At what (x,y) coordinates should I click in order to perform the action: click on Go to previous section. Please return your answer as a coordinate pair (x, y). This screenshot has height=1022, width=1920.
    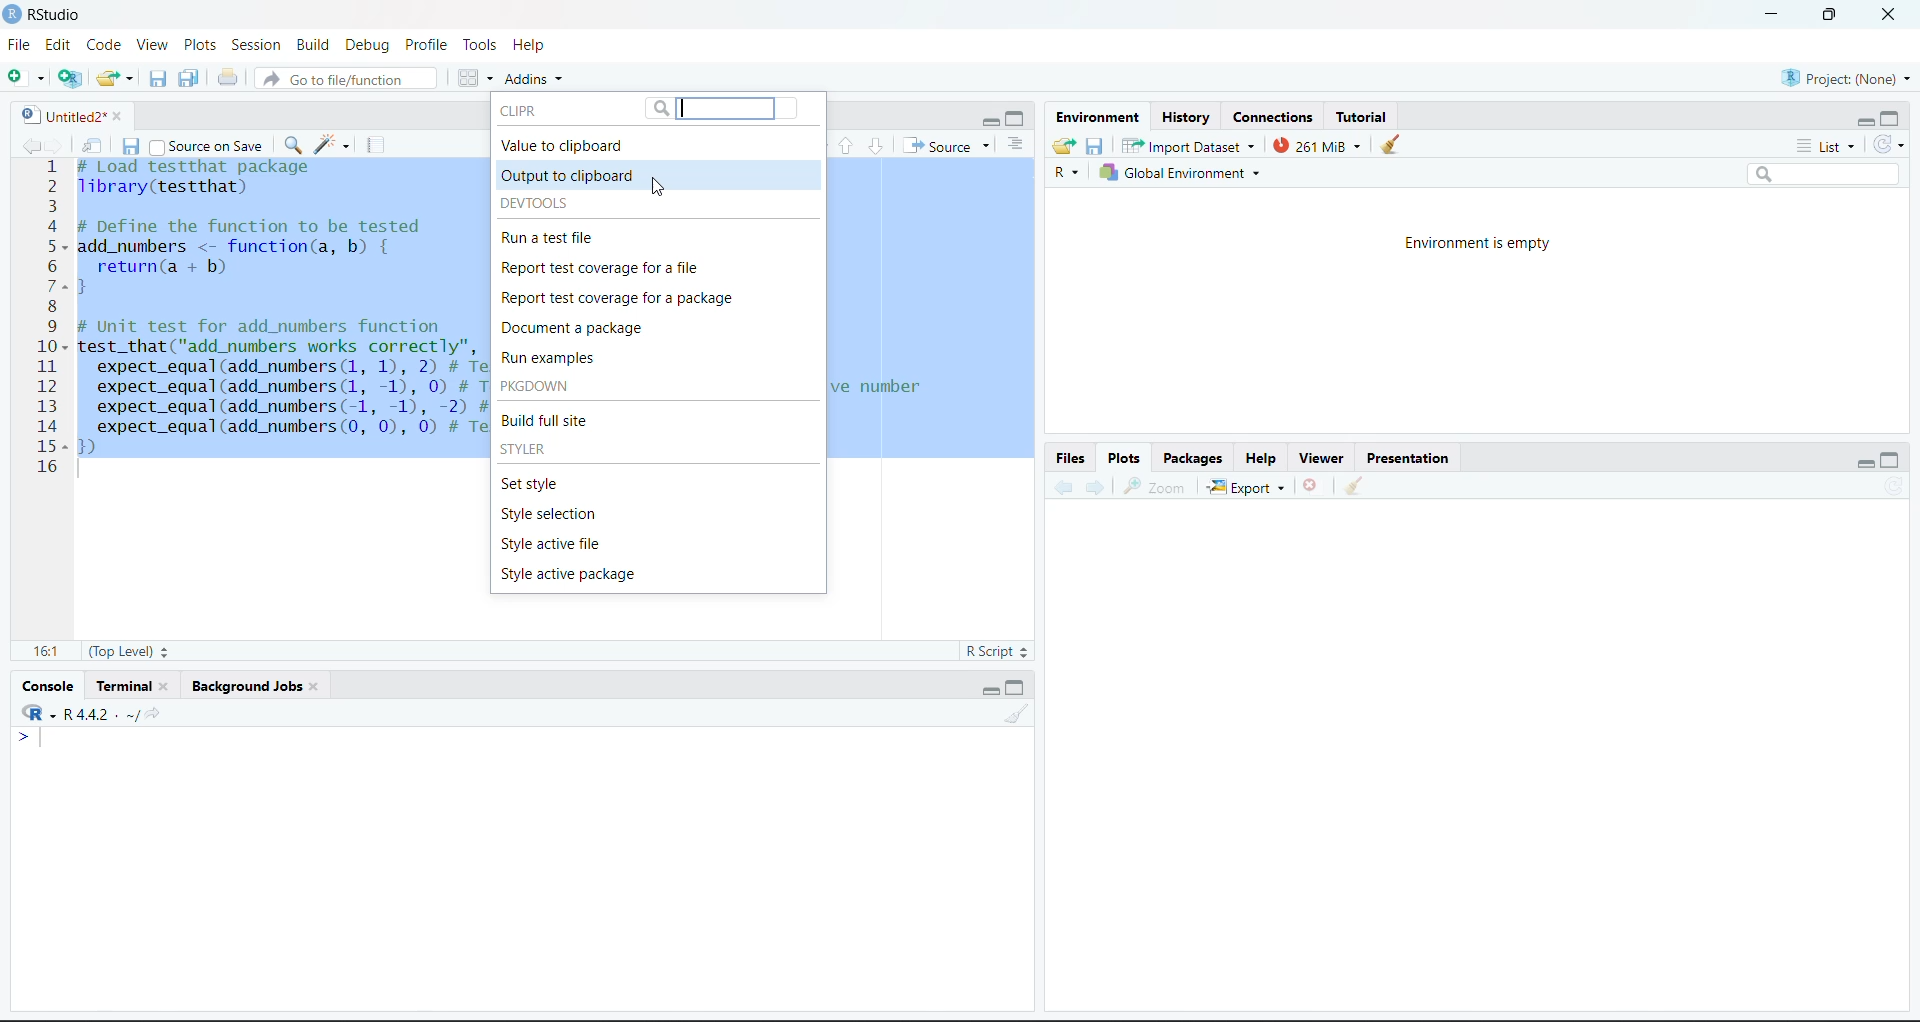
    Looking at the image, I should click on (844, 145).